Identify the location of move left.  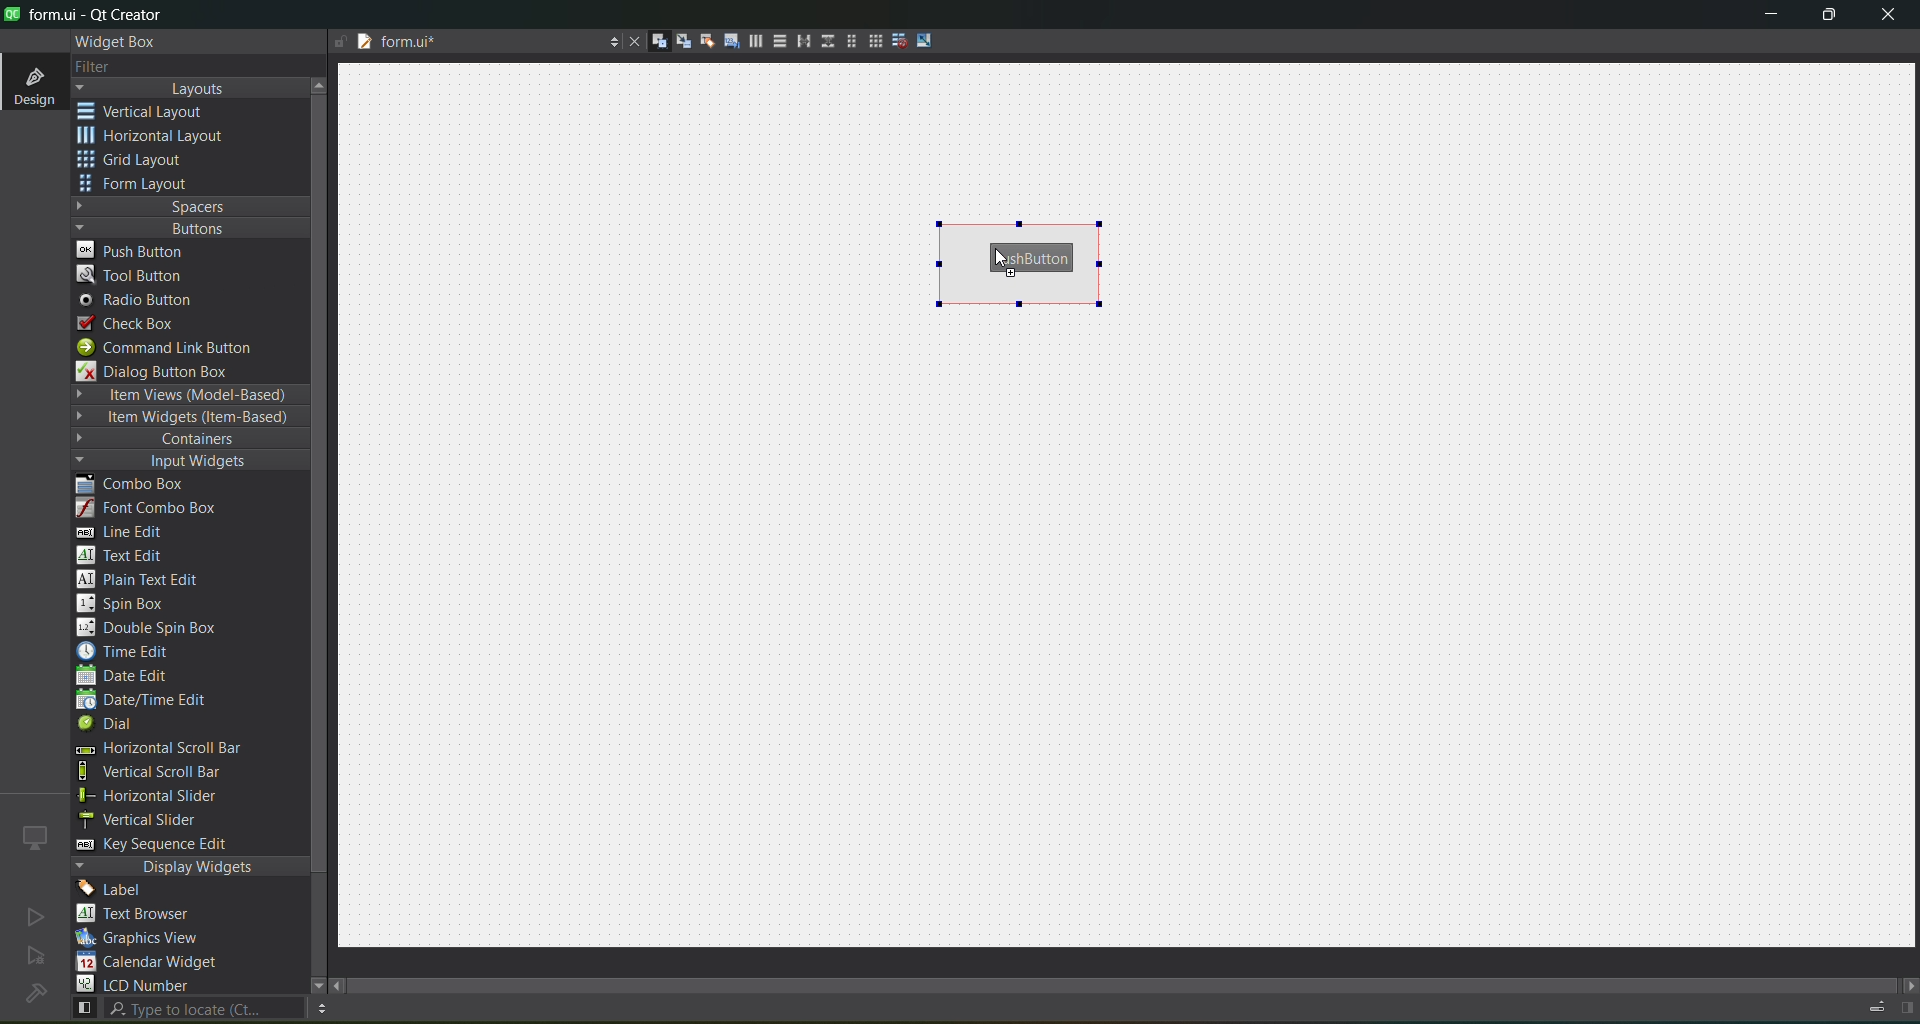
(340, 987).